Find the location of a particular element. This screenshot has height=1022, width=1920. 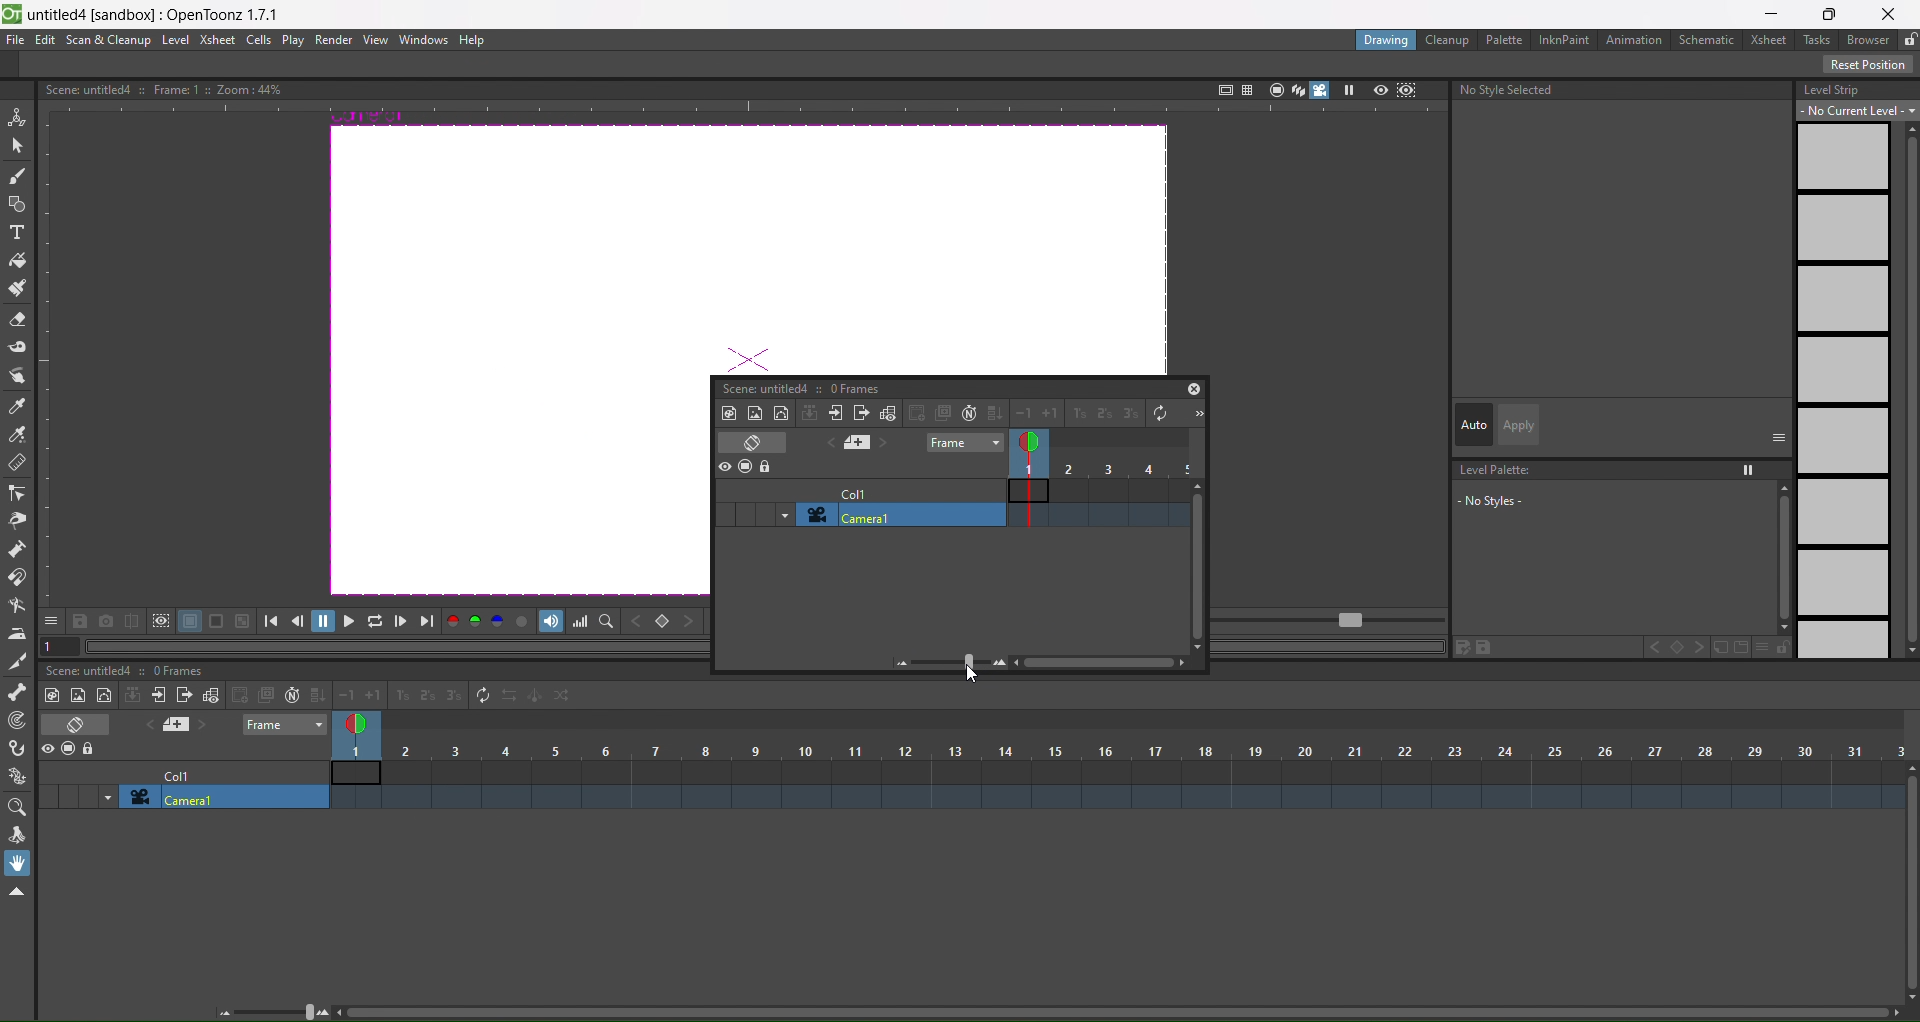

auto input cell number is located at coordinates (967, 413).